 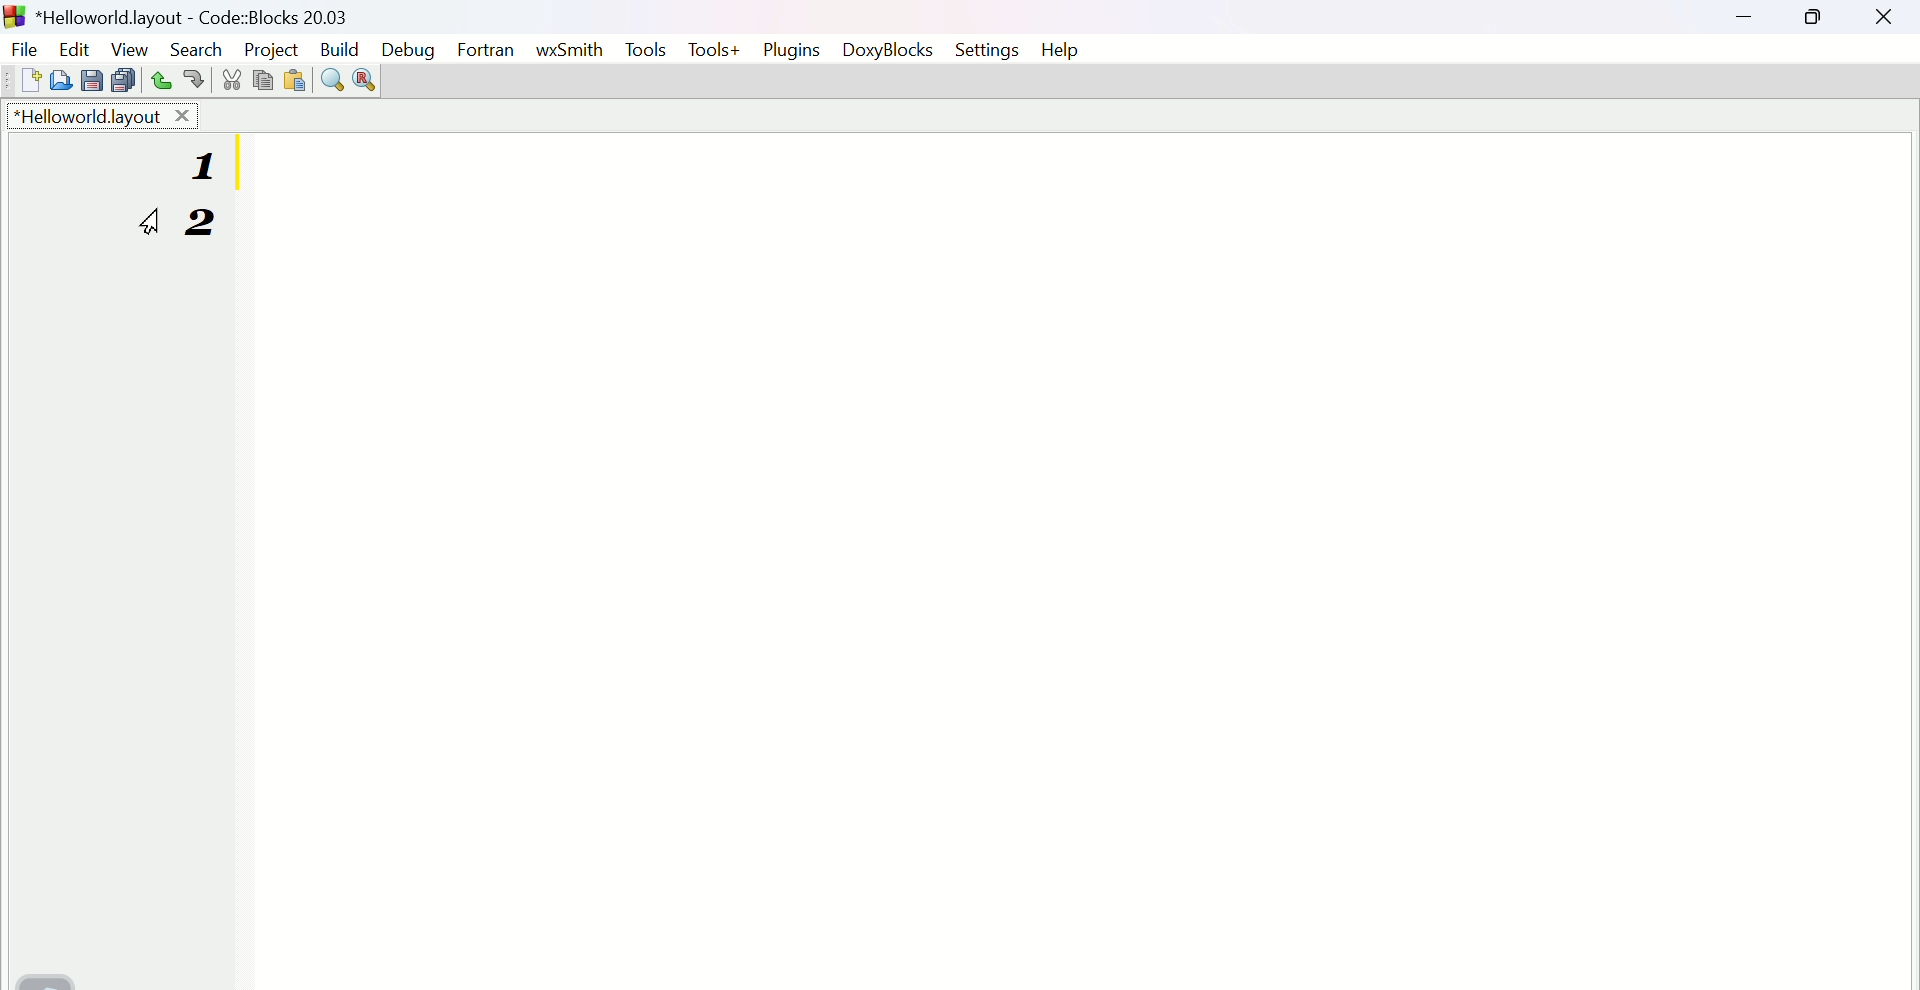 What do you see at coordinates (124, 46) in the screenshot?
I see `View` at bounding box center [124, 46].